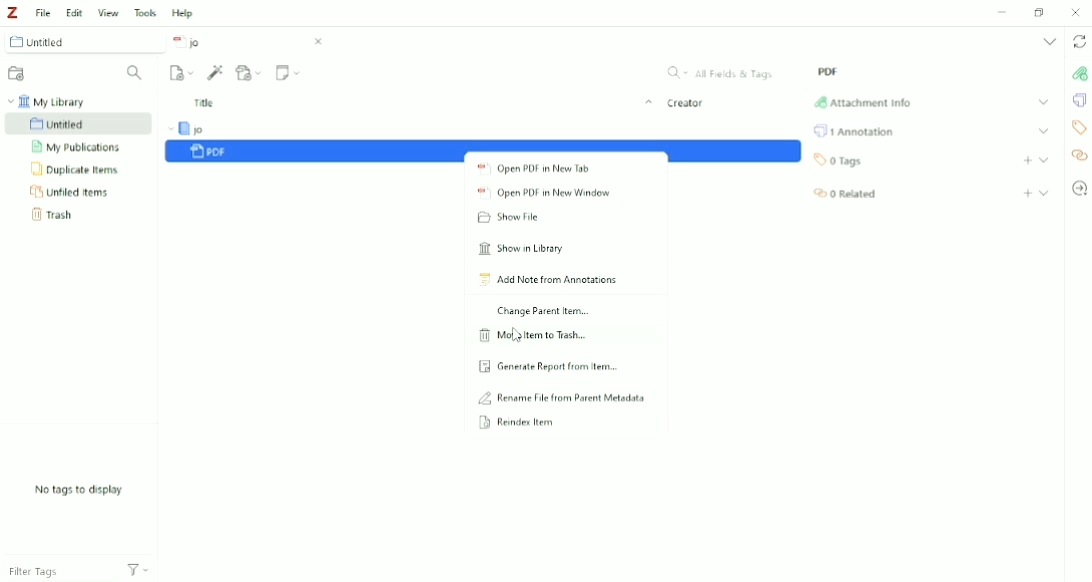 The height and width of the screenshot is (582, 1092). I want to click on Show in Library, so click(523, 250).